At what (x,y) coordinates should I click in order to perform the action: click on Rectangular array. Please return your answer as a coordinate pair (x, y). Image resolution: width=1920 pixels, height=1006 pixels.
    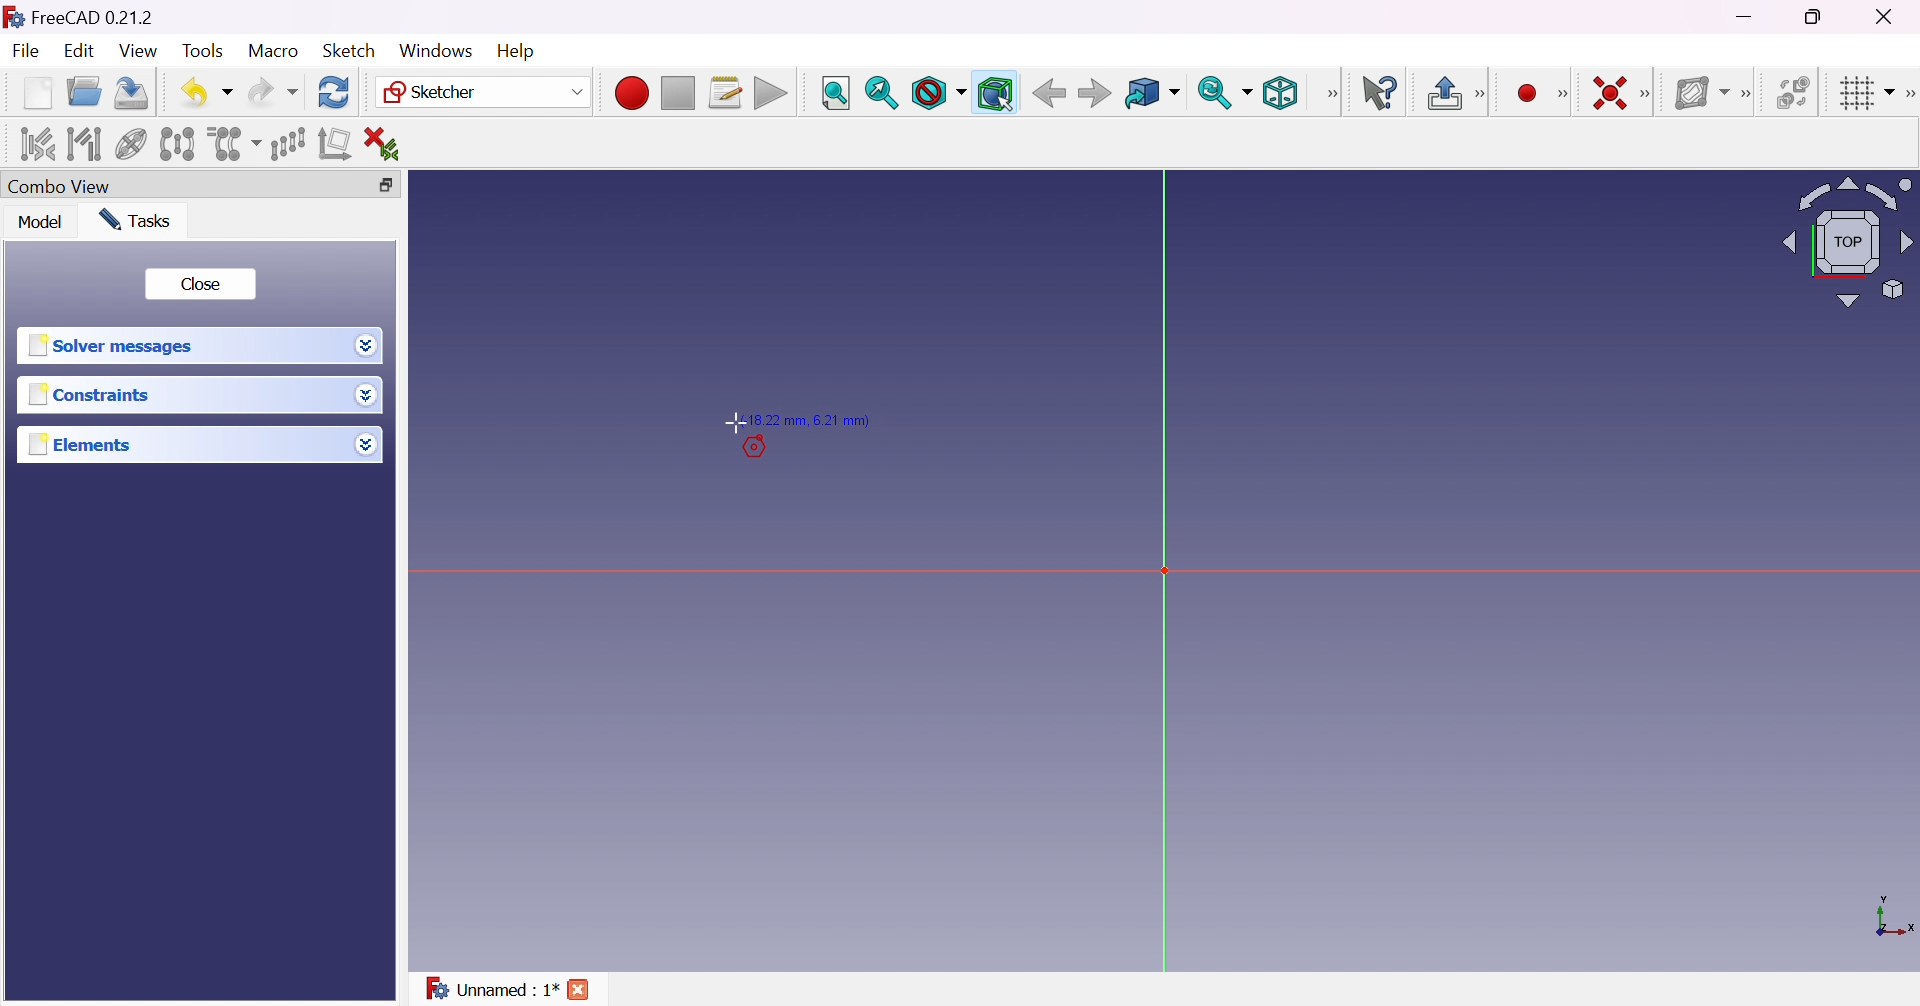
    Looking at the image, I should click on (288, 144).